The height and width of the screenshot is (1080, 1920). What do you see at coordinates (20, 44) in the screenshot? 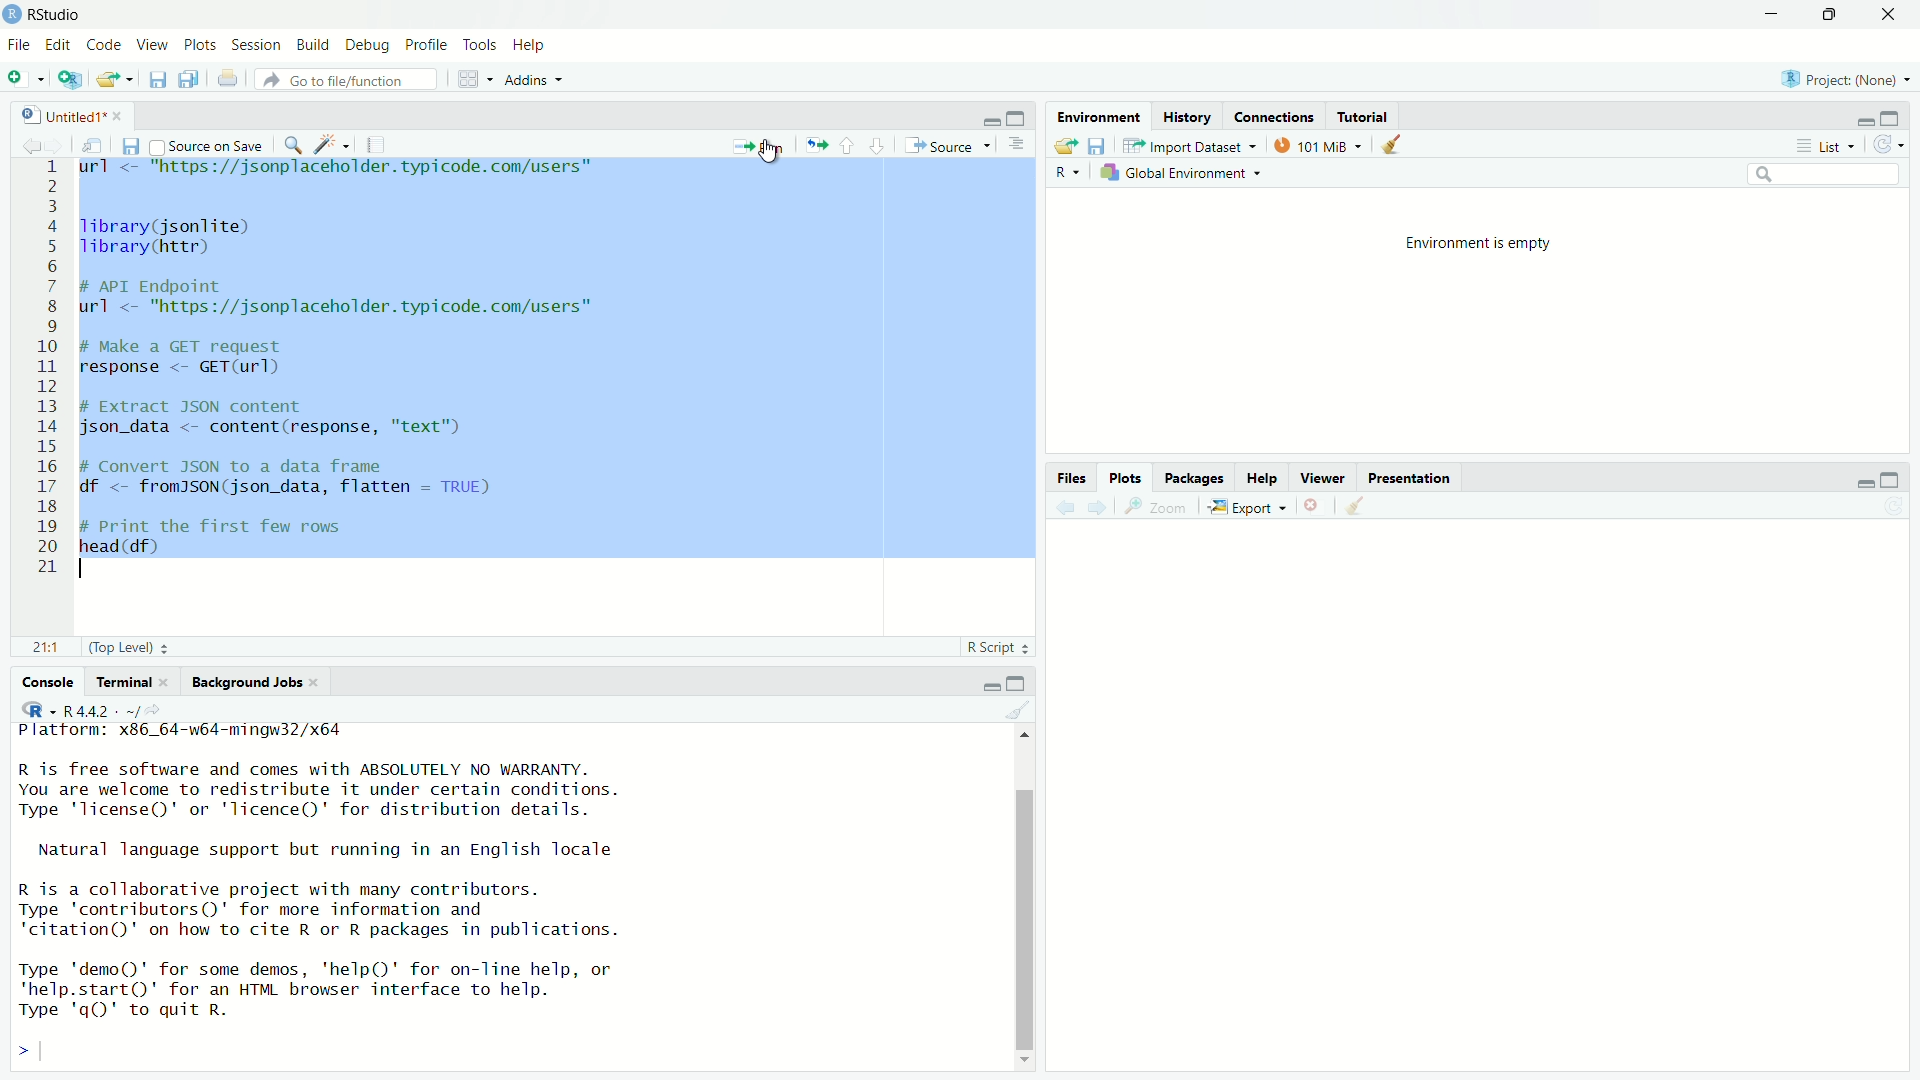
I see `File` at bounding box center [20, 44].